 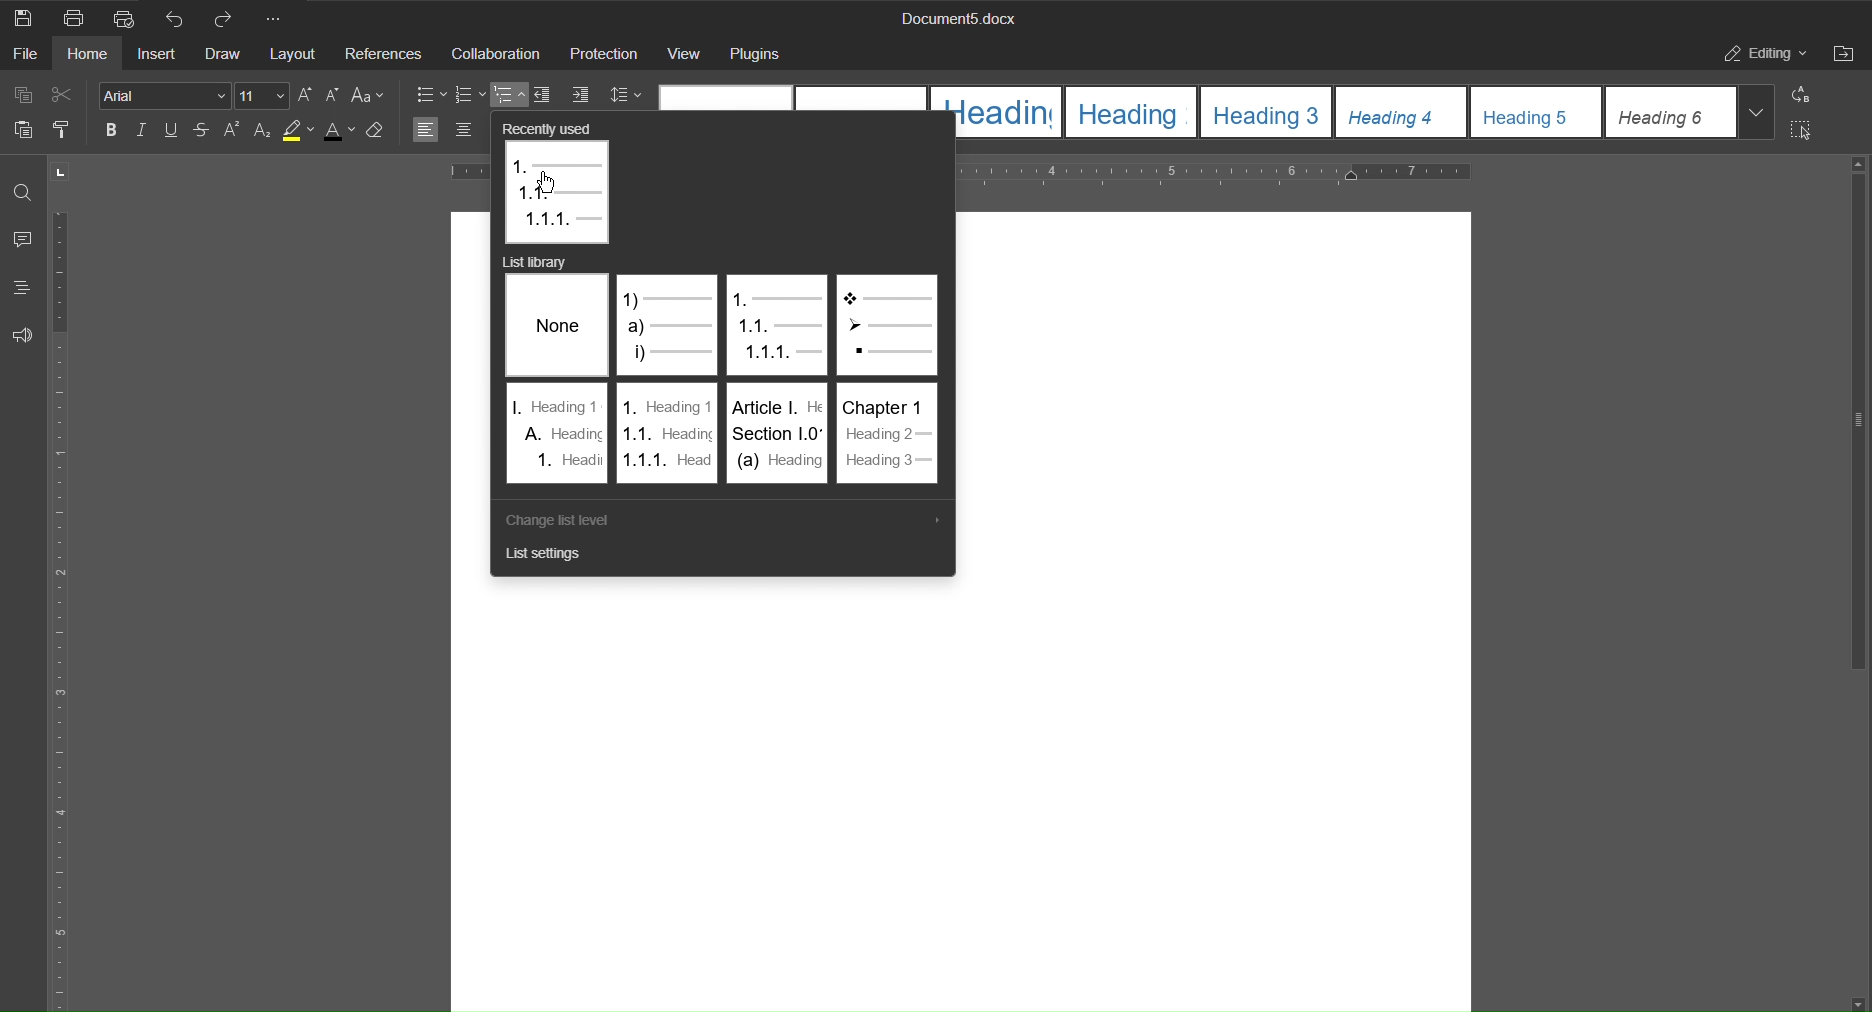 I want to click on Lowercase, so click(x=334, y=95).